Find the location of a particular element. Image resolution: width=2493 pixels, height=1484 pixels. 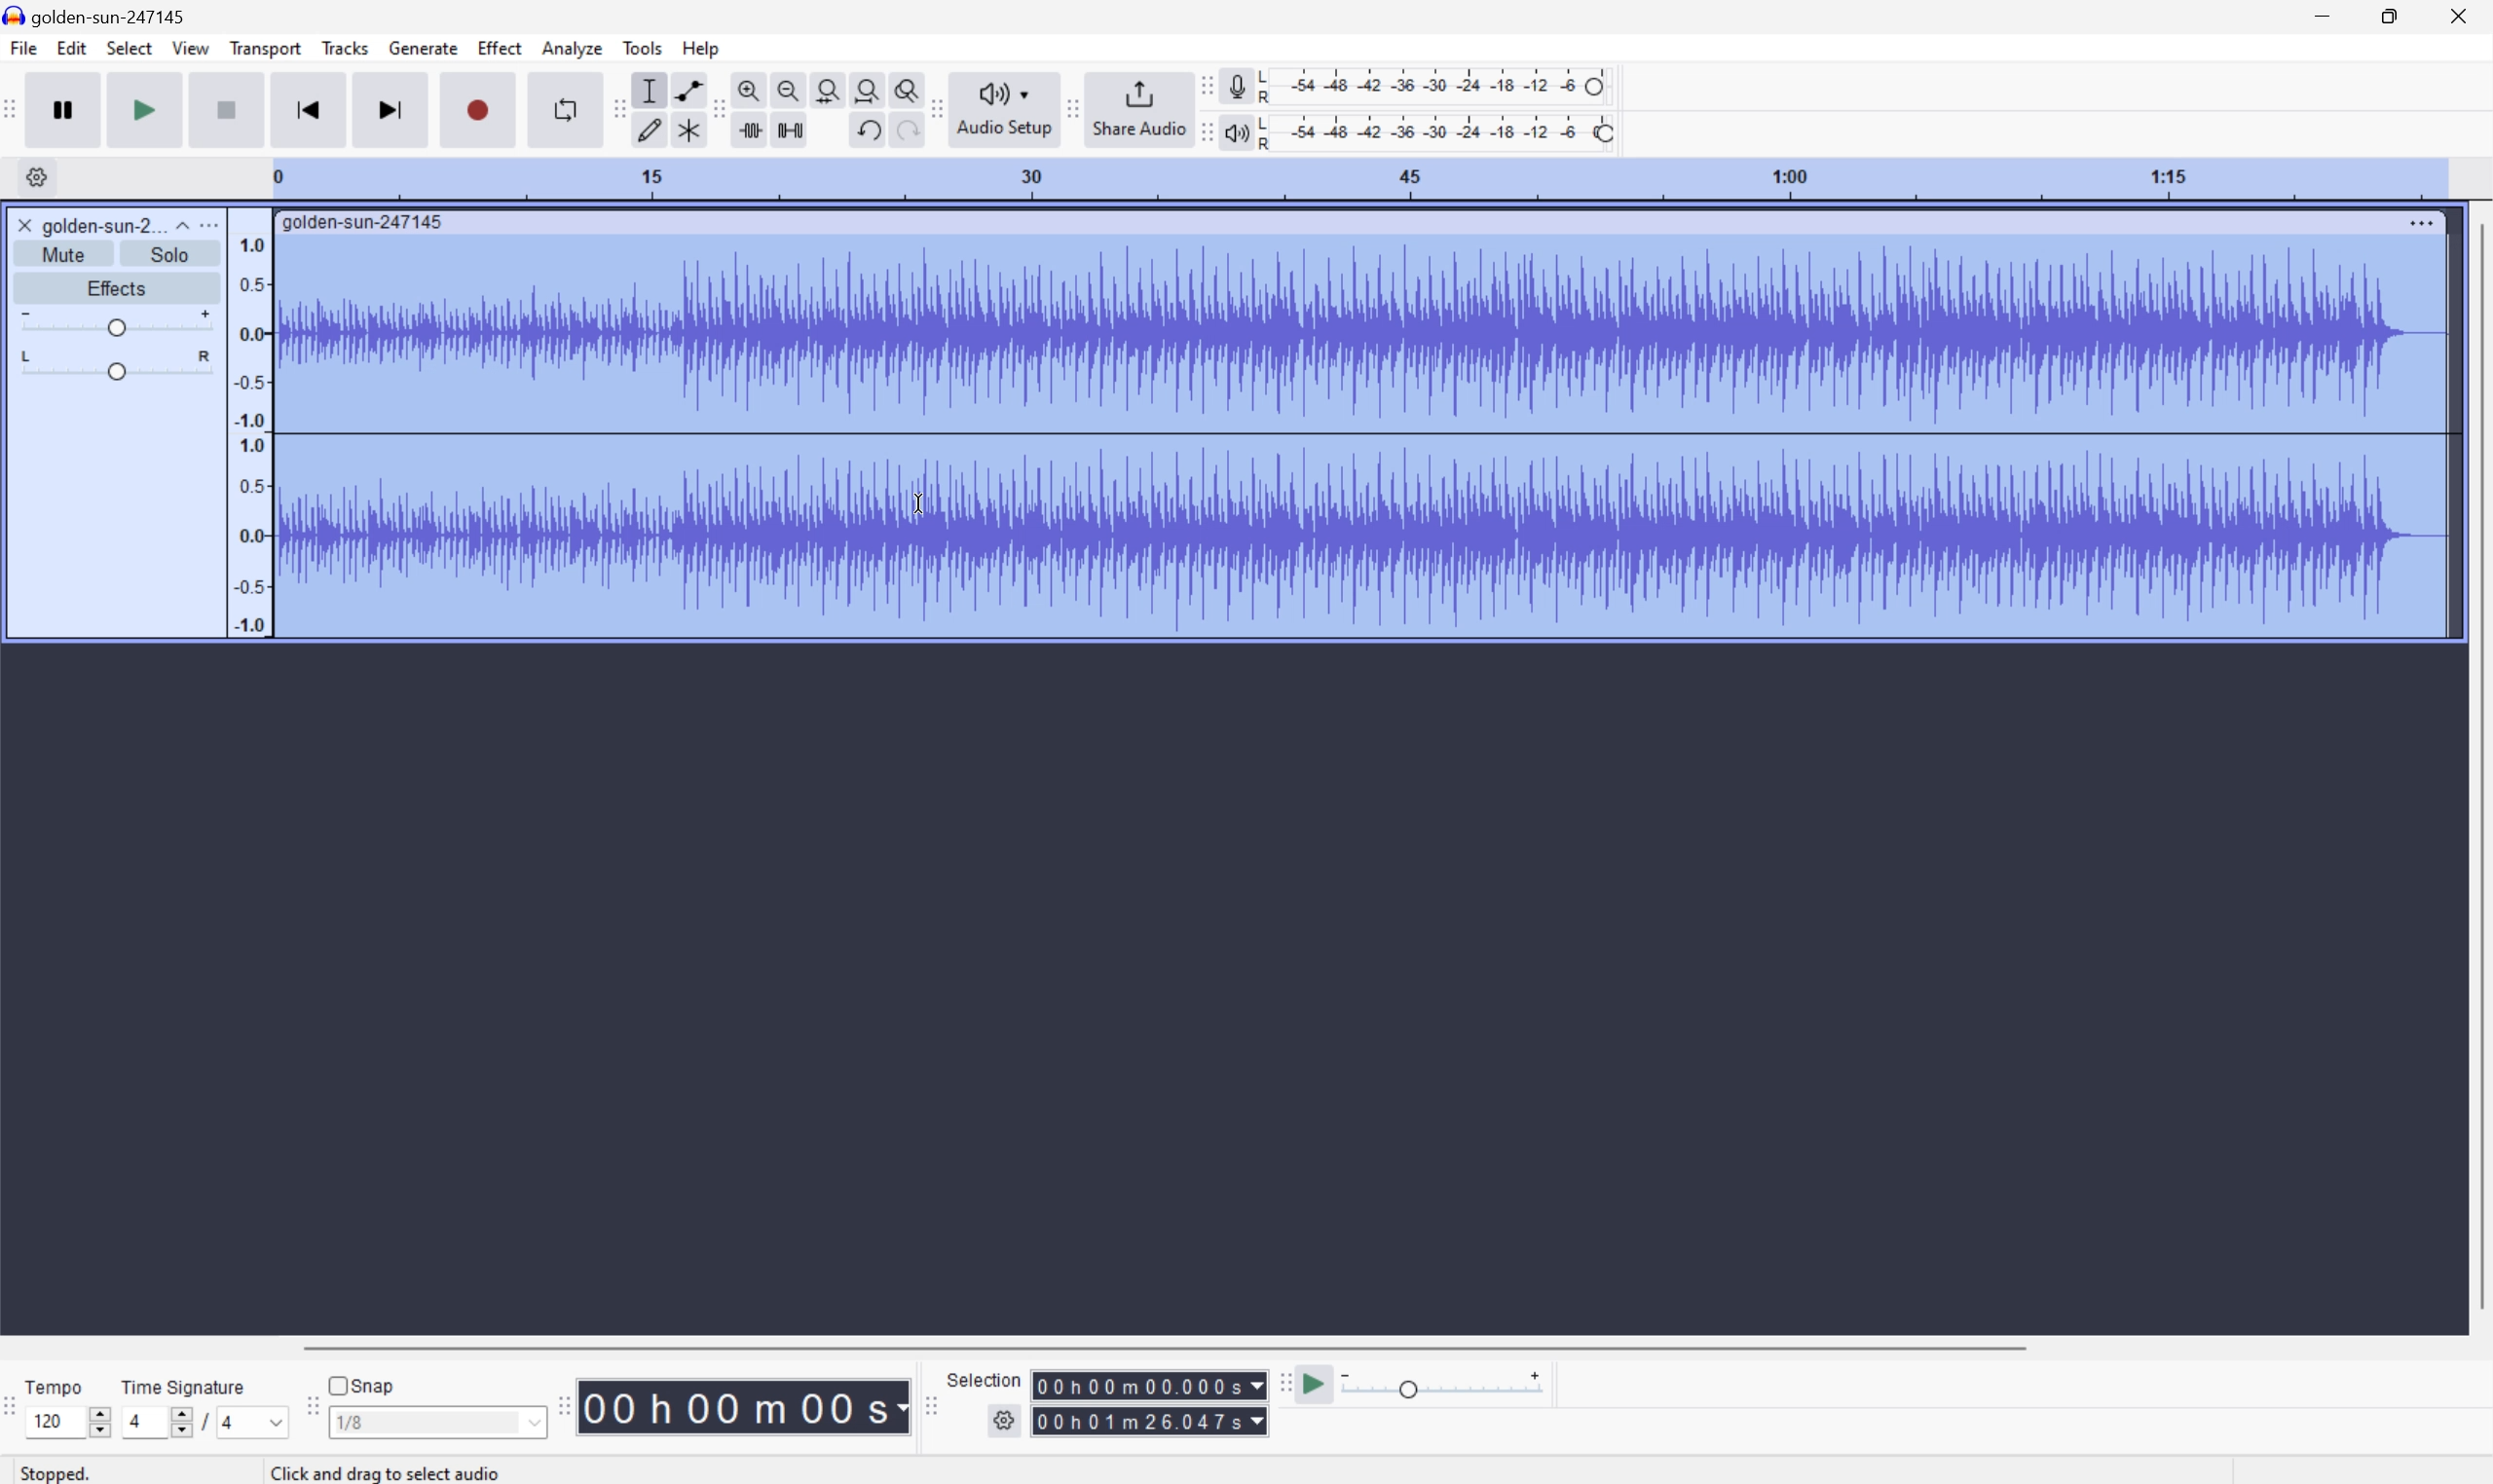

Recording level: 62% is located at coordinates (1437, 86).